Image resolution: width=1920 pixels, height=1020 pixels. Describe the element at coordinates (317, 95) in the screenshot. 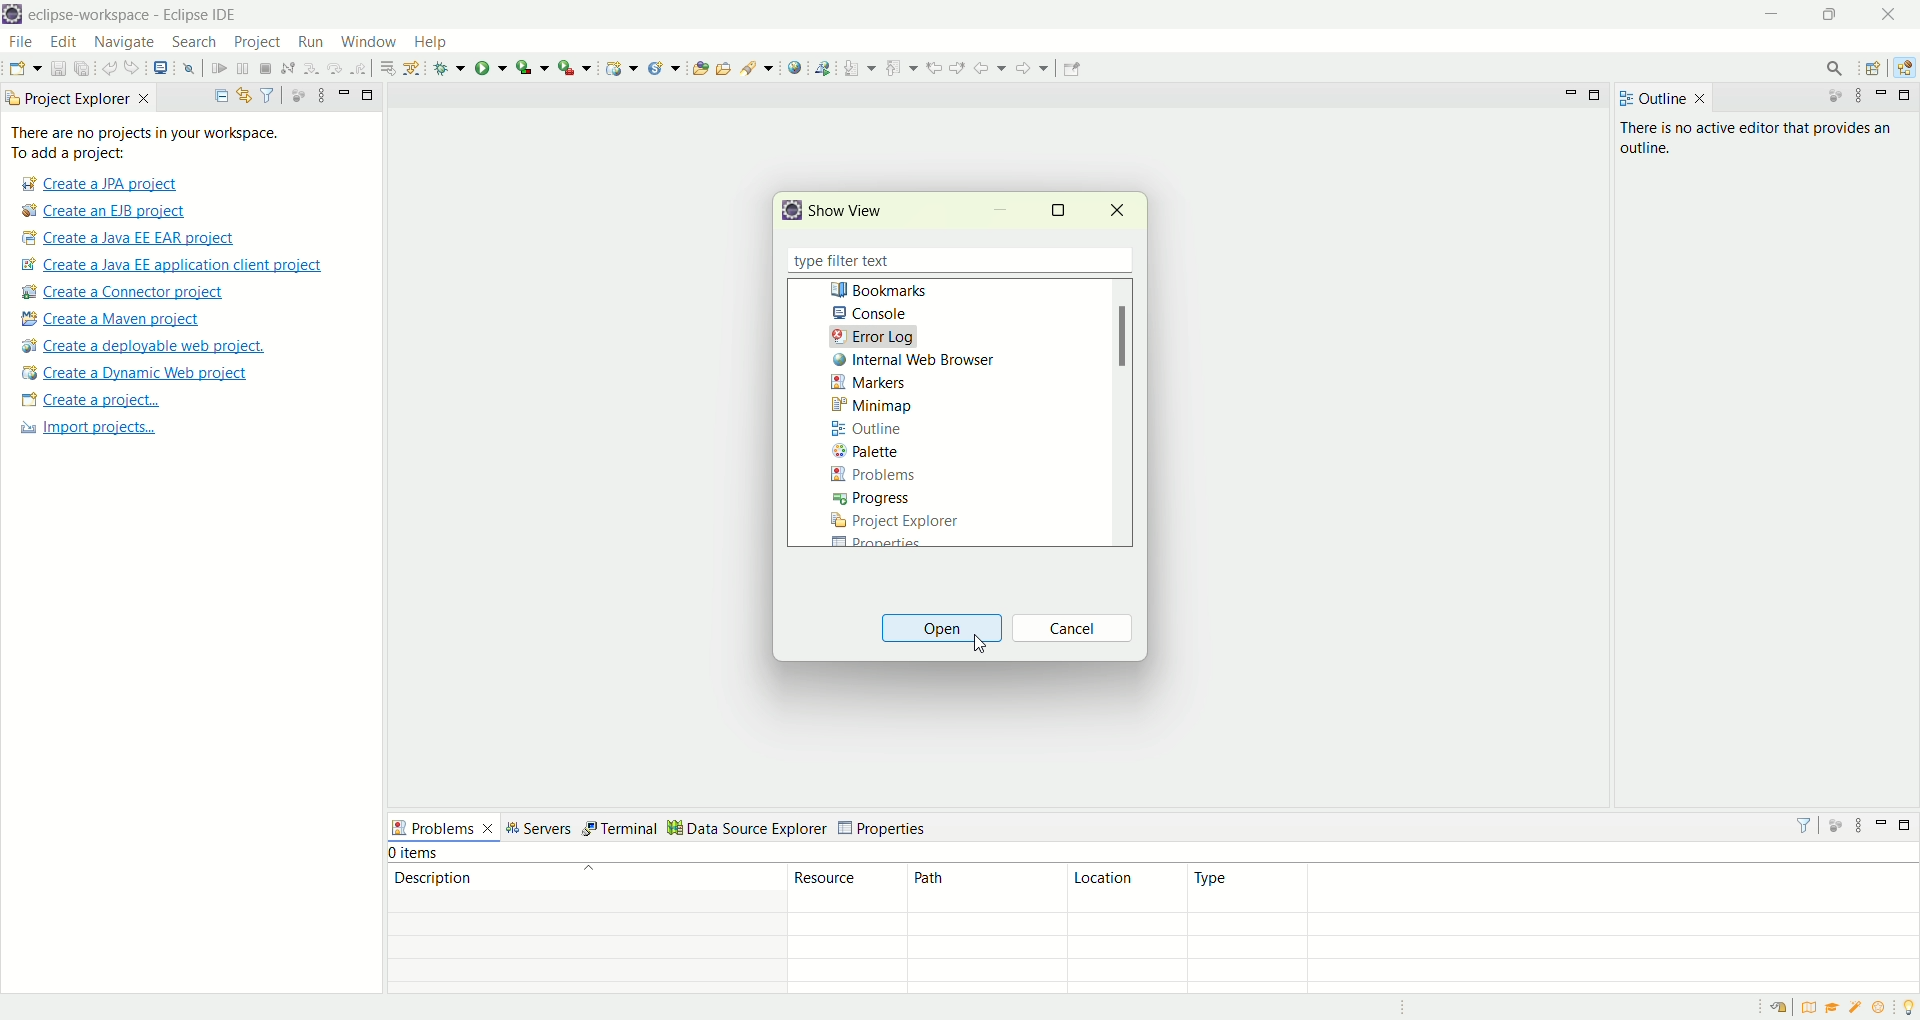

I see `view menu` at that location.